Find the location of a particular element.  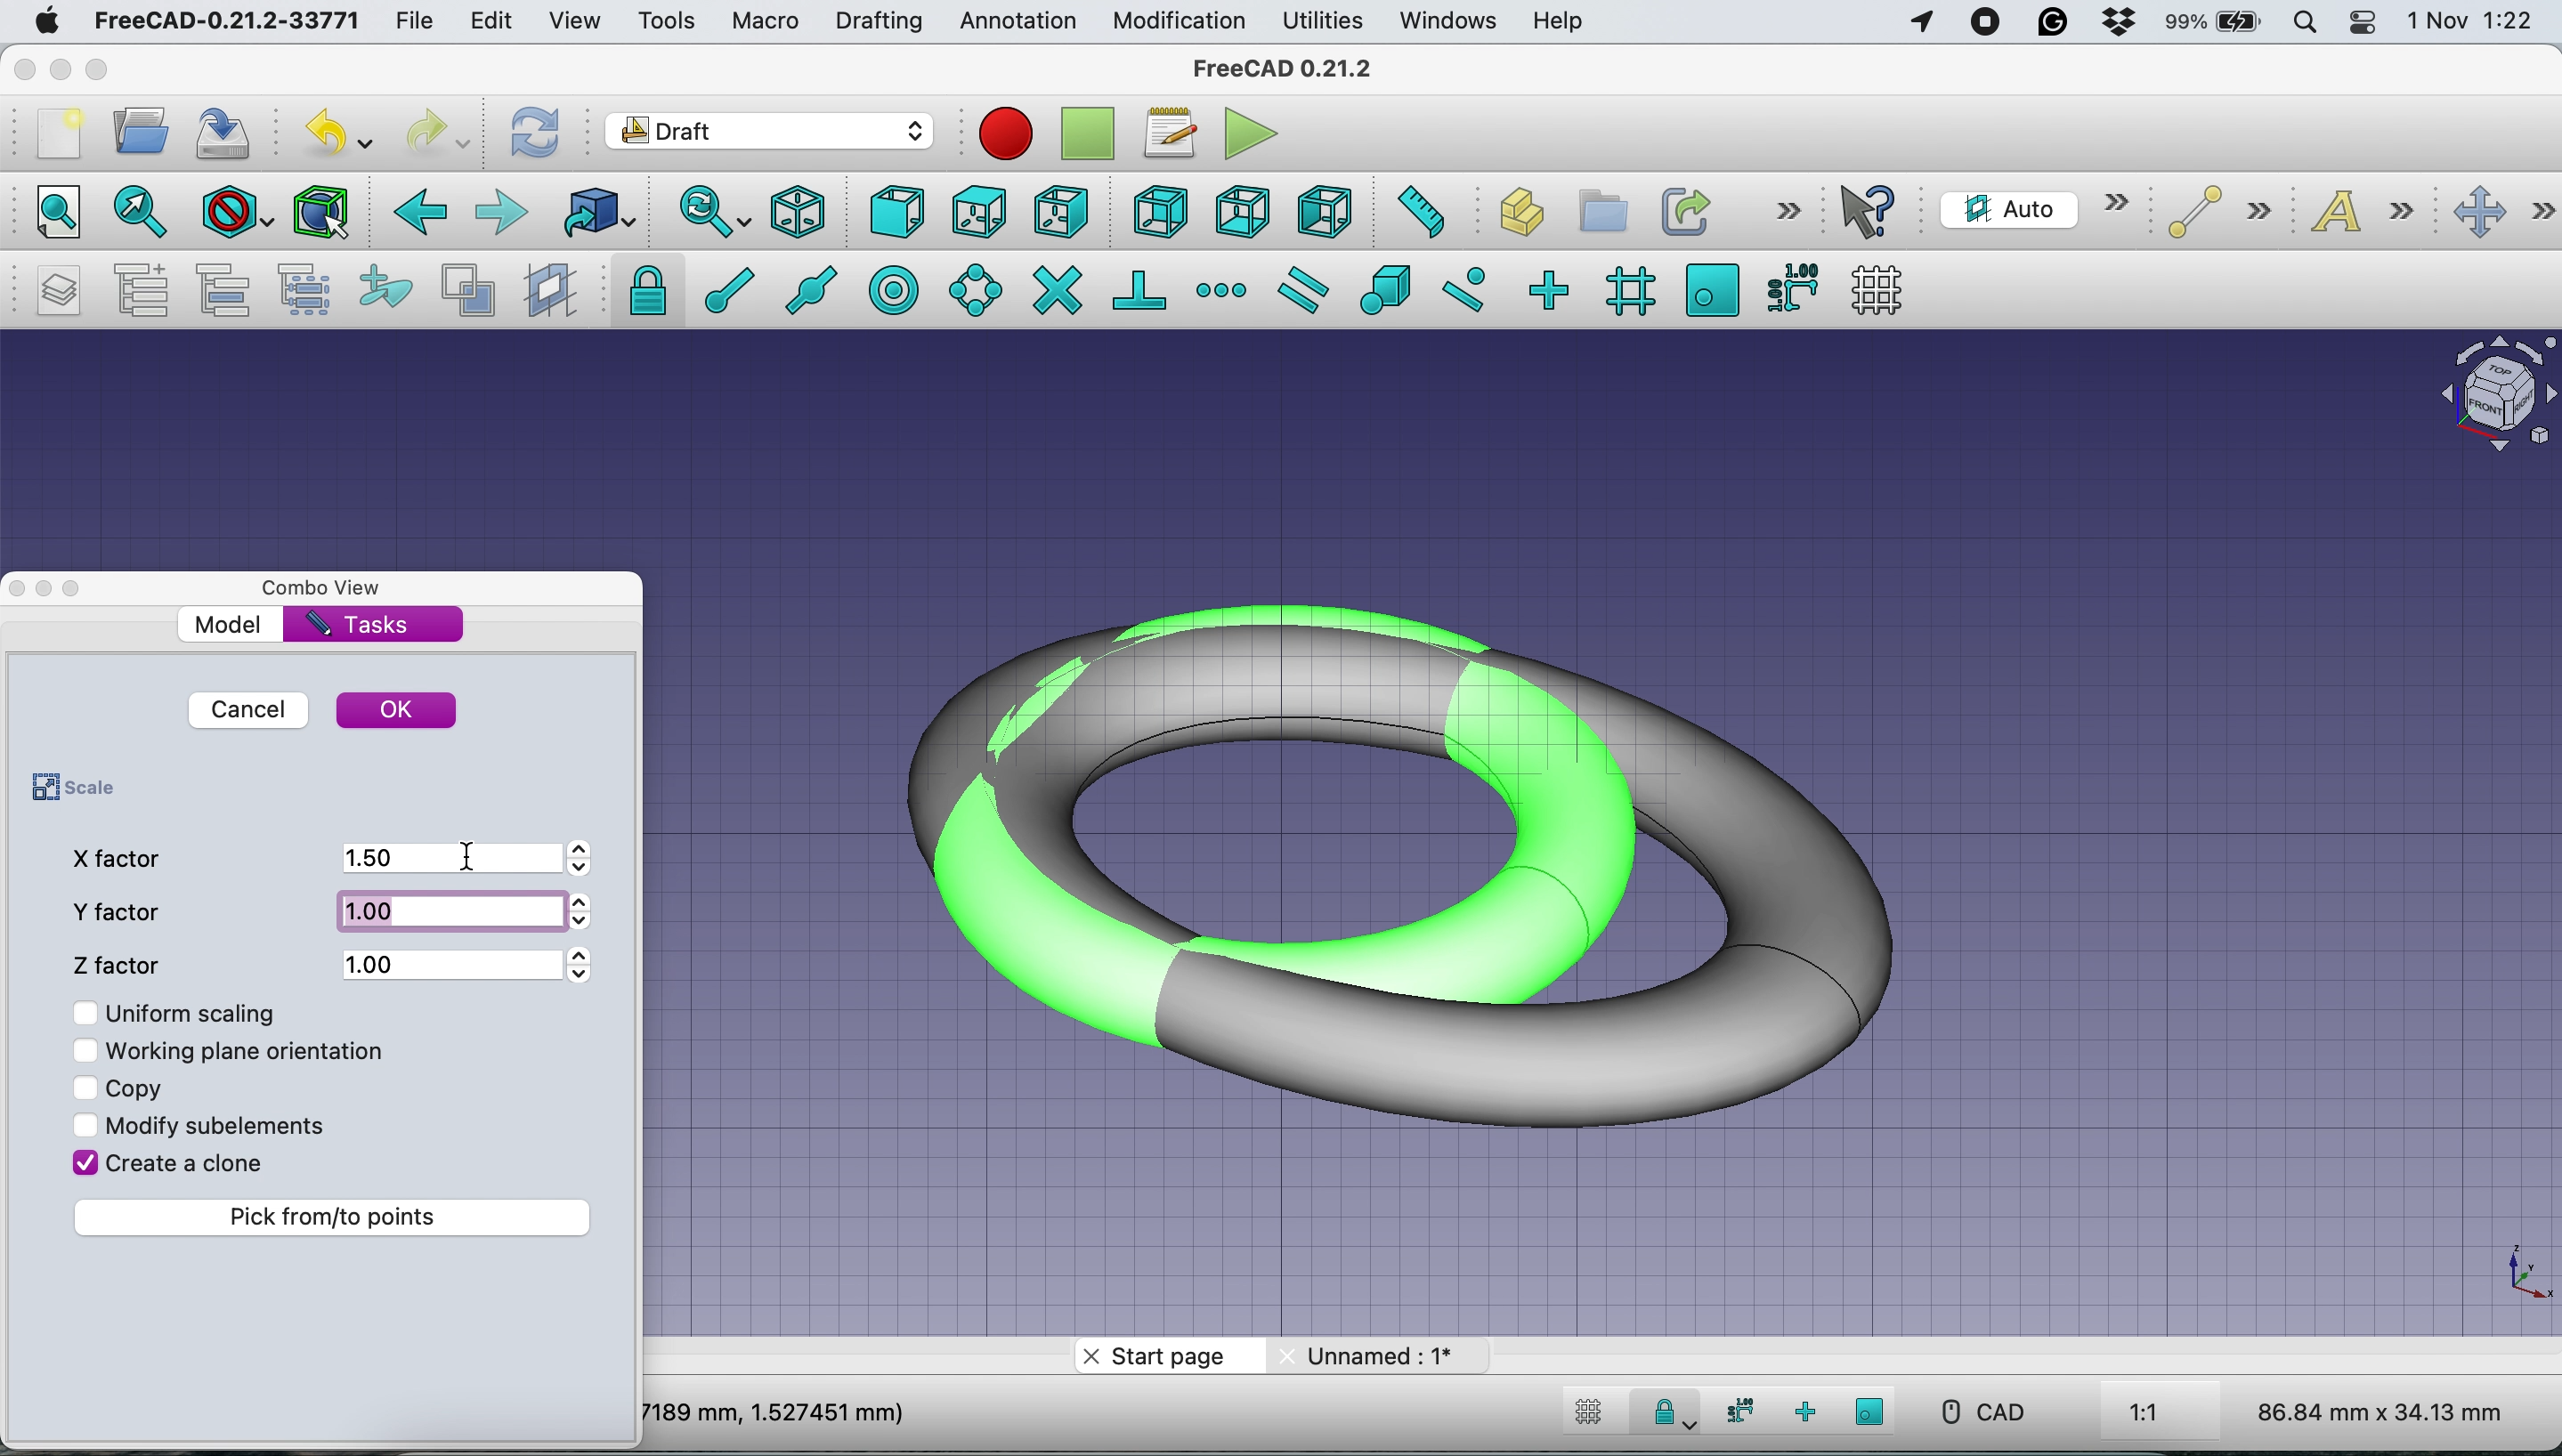

add a new named group is located at coordinates (143, 289).